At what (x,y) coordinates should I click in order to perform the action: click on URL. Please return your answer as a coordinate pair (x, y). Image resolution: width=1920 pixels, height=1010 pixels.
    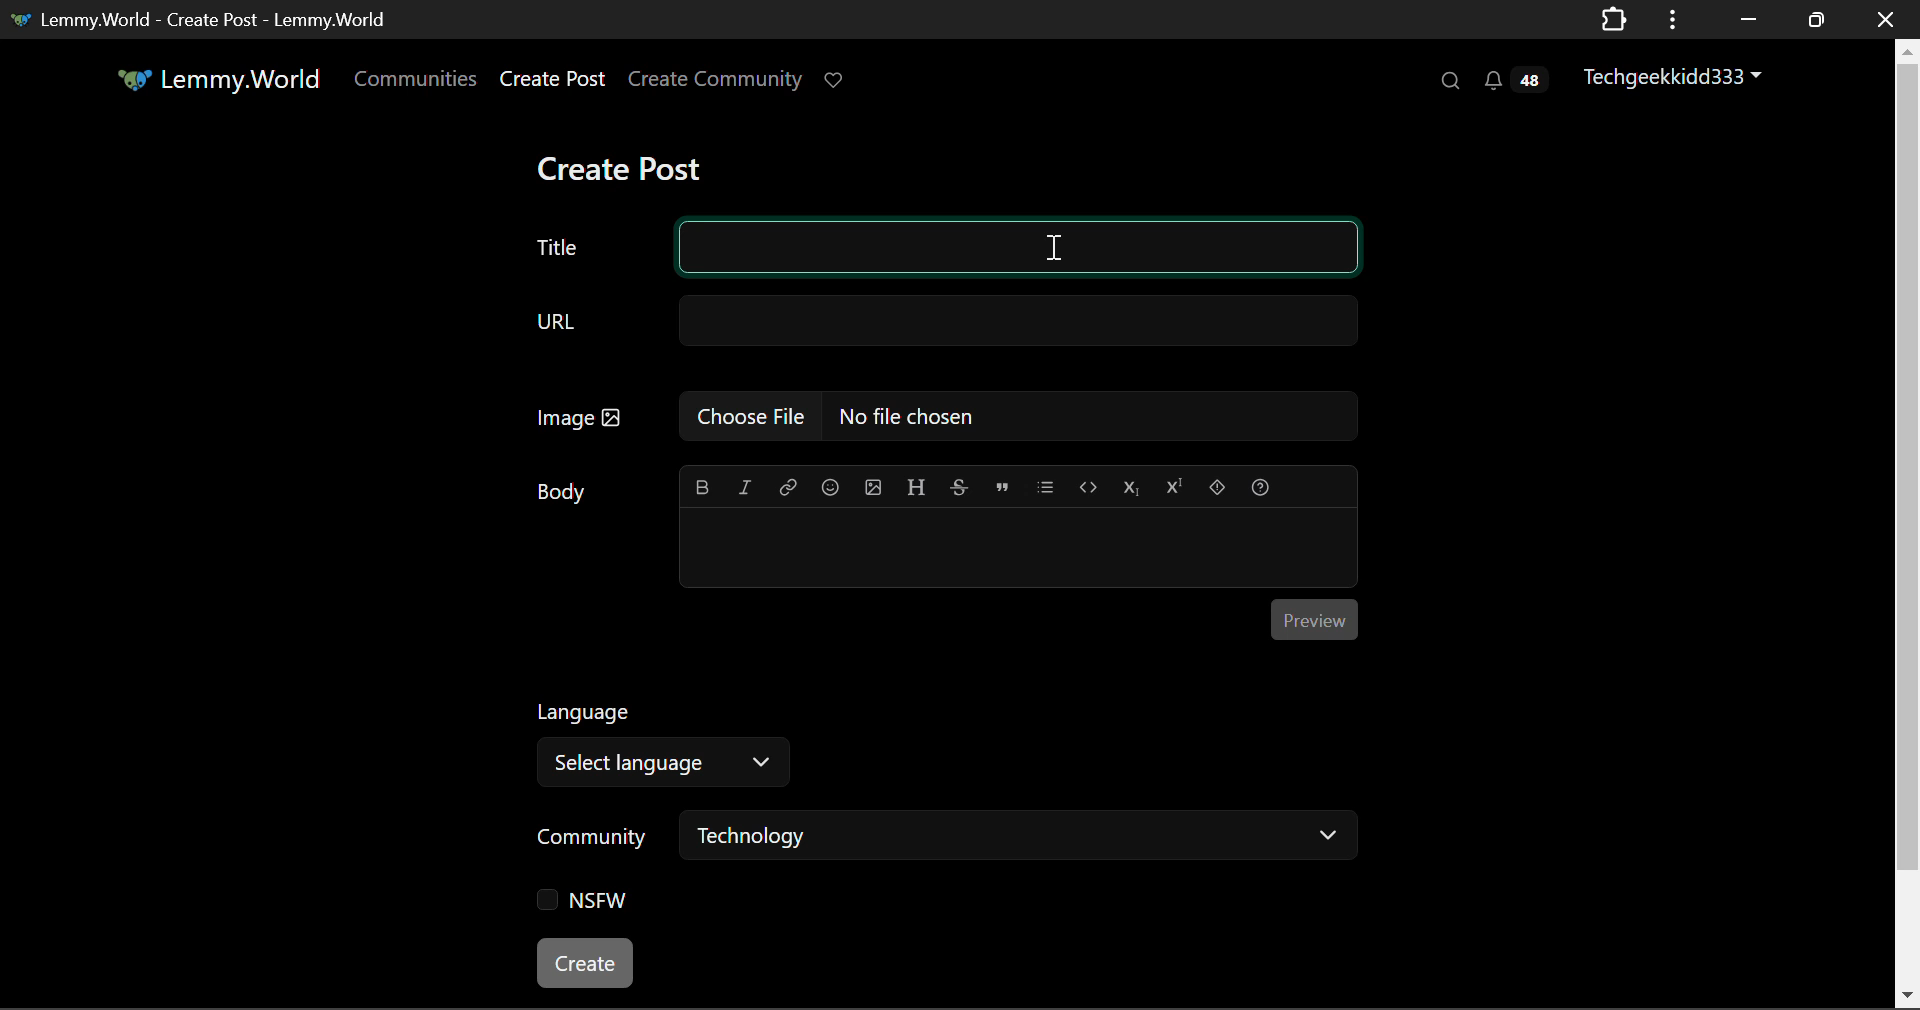
    Looking at the image, I should click on (943, 322).